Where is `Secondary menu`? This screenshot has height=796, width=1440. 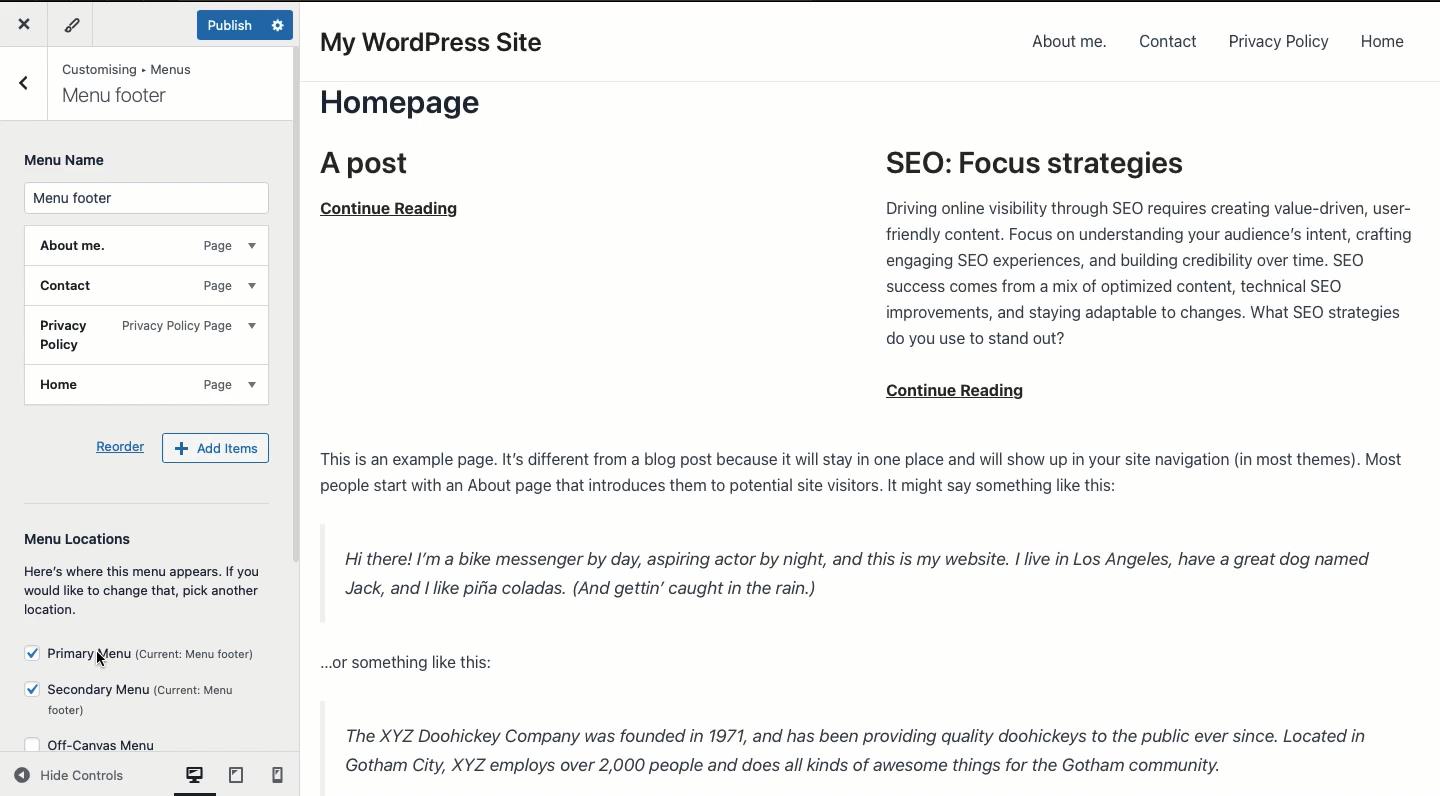
Secondary menu is located at coordinates (132, 700).